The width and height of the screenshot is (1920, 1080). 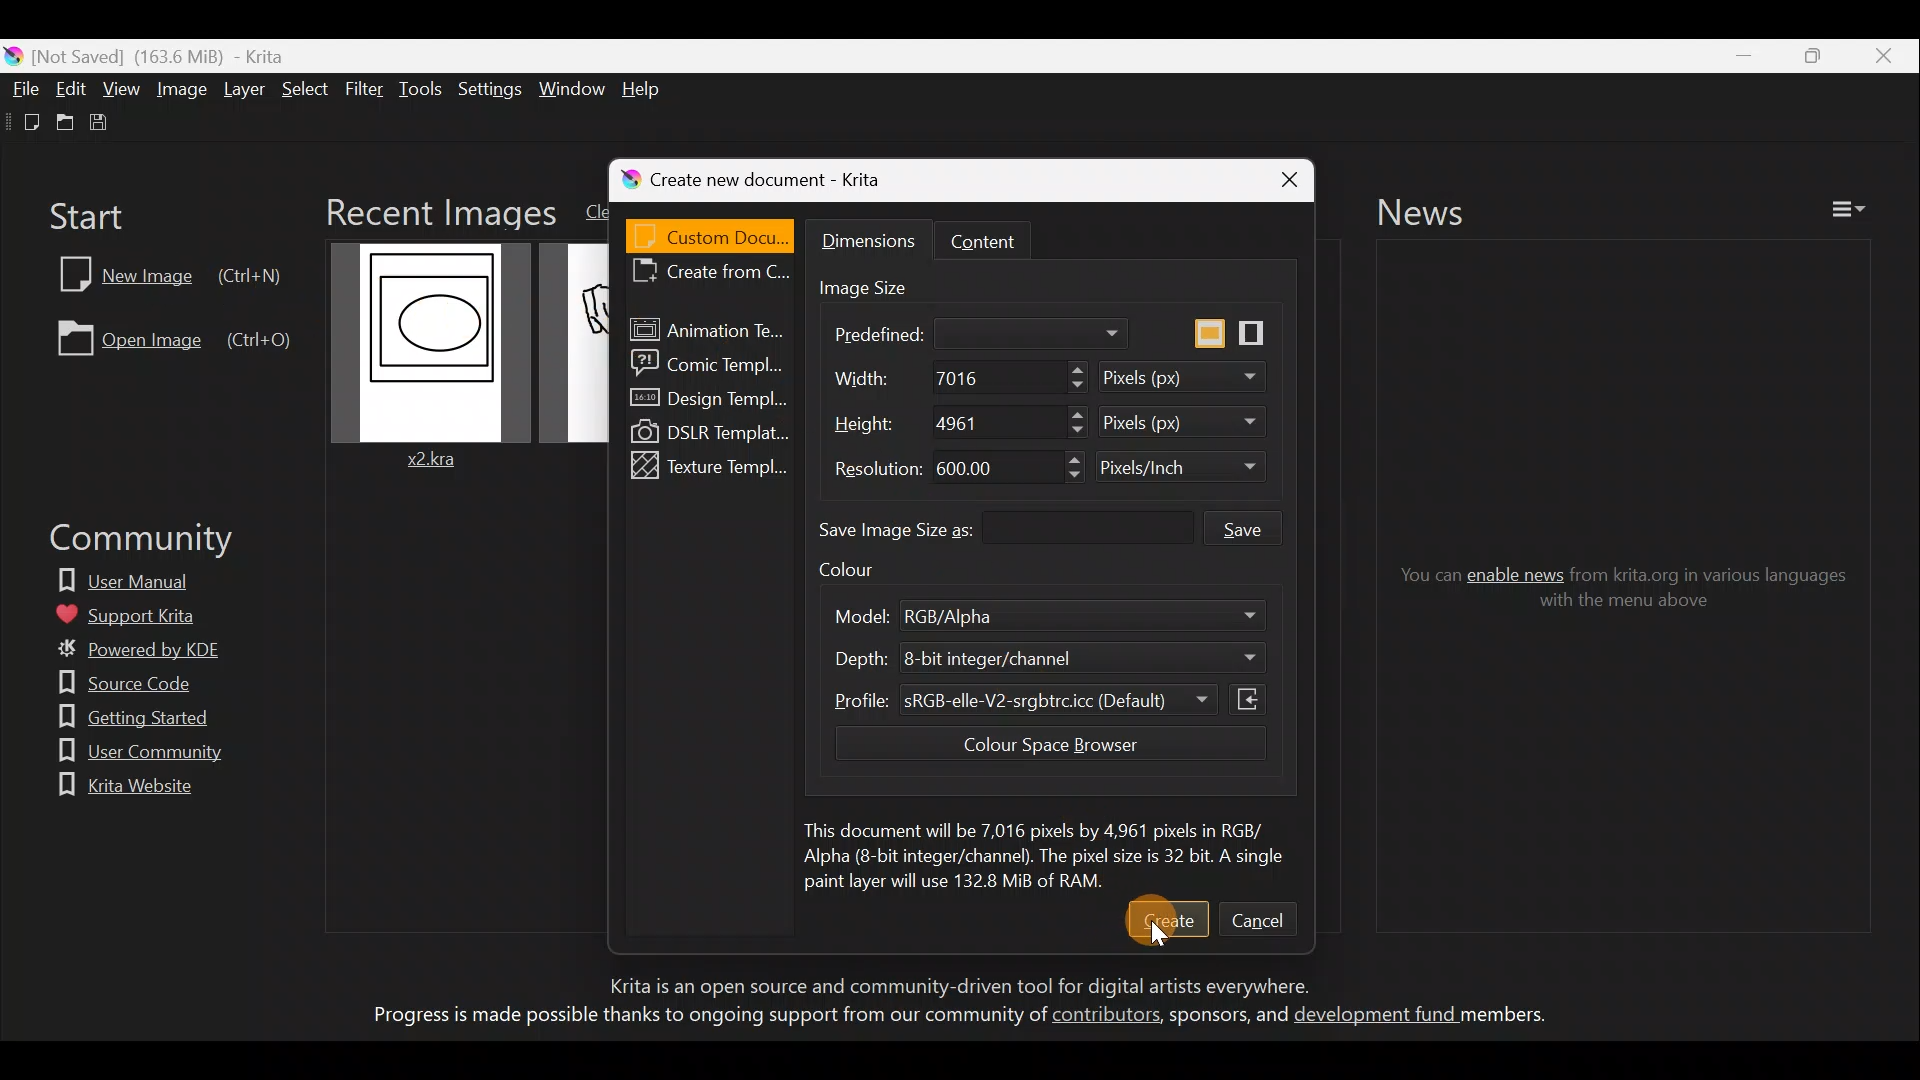 What do you see at coordinates (707, 403) in the screenshot?
I see `Design templates` at bounding box center [707, 403].